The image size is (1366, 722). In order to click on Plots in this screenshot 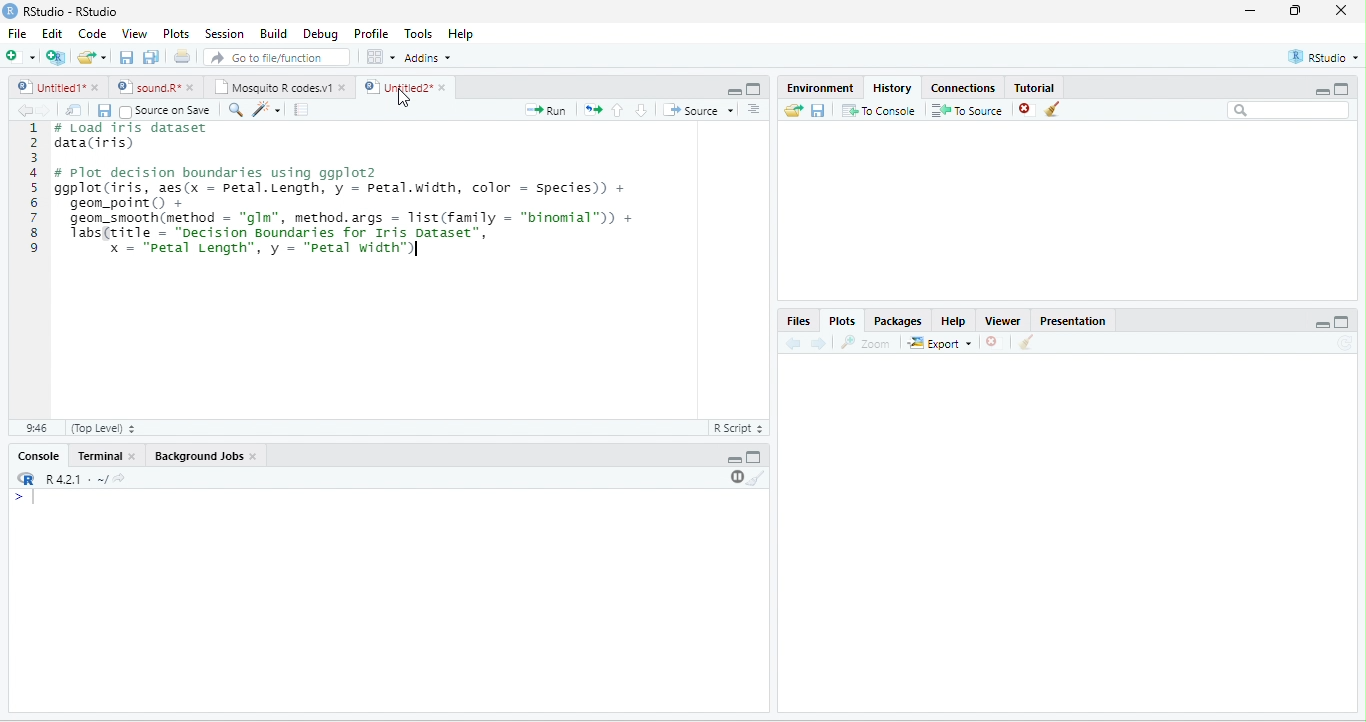, I will do `click(843, 322)`.